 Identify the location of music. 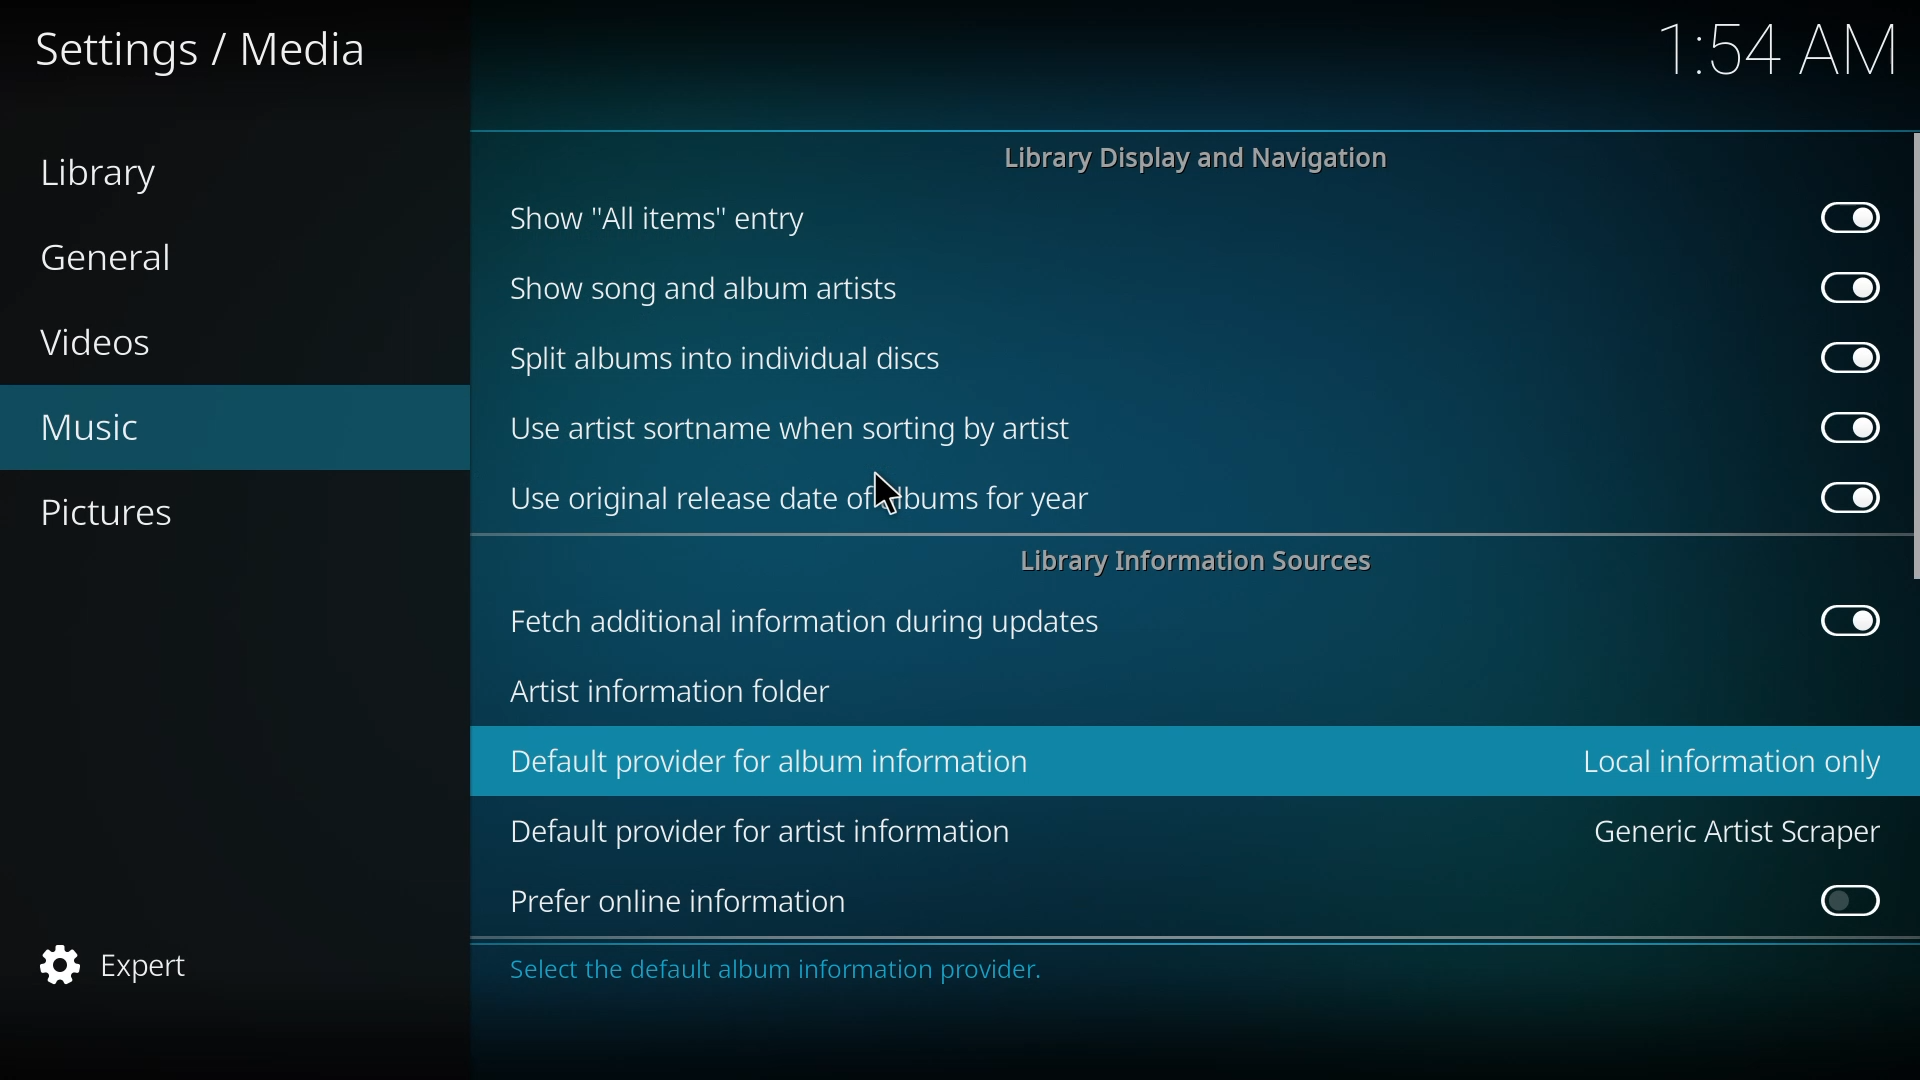
(108, 428).